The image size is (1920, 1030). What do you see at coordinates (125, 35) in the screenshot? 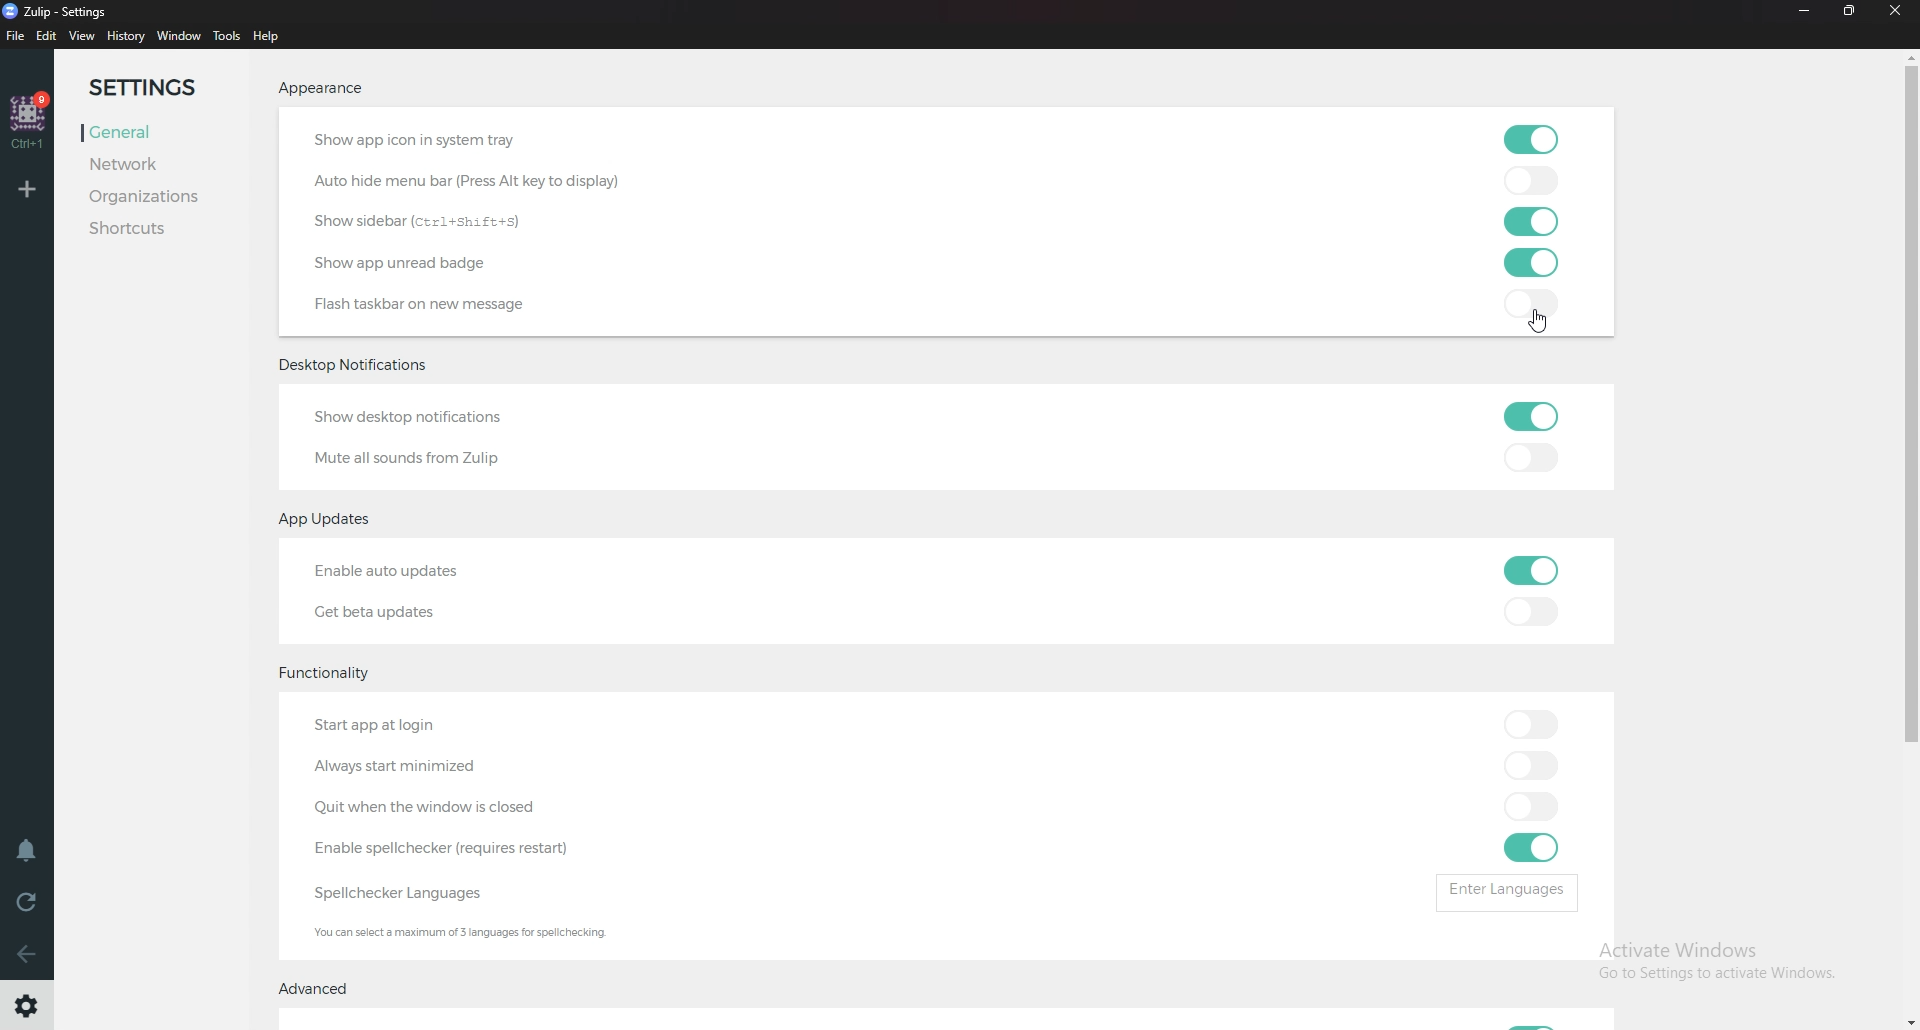
I see `history` at bounding box center [125, 35].